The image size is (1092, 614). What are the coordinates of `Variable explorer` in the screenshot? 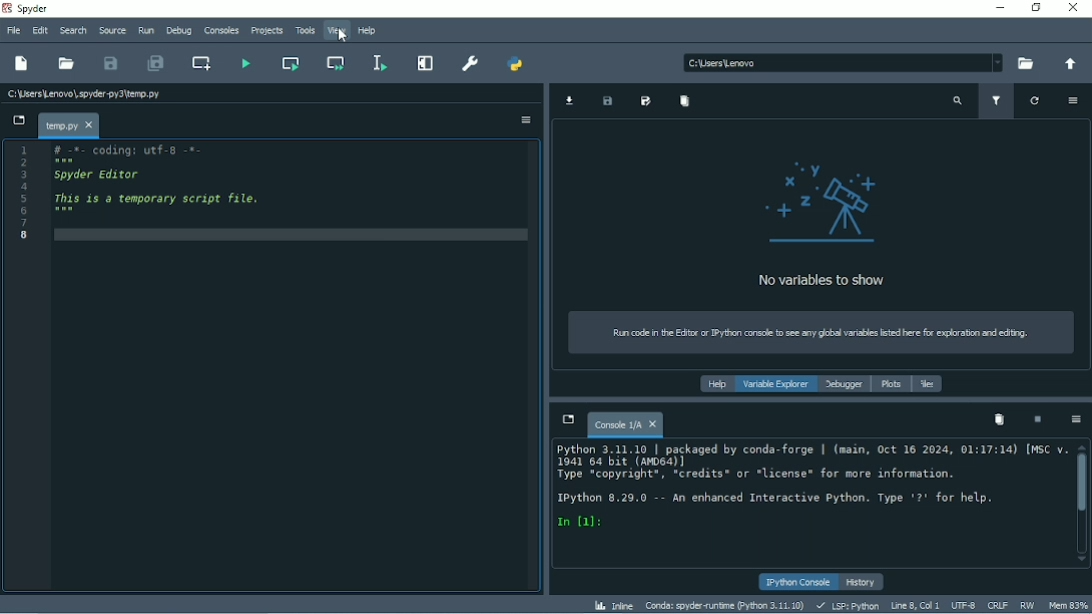 It's located at (777, 385).